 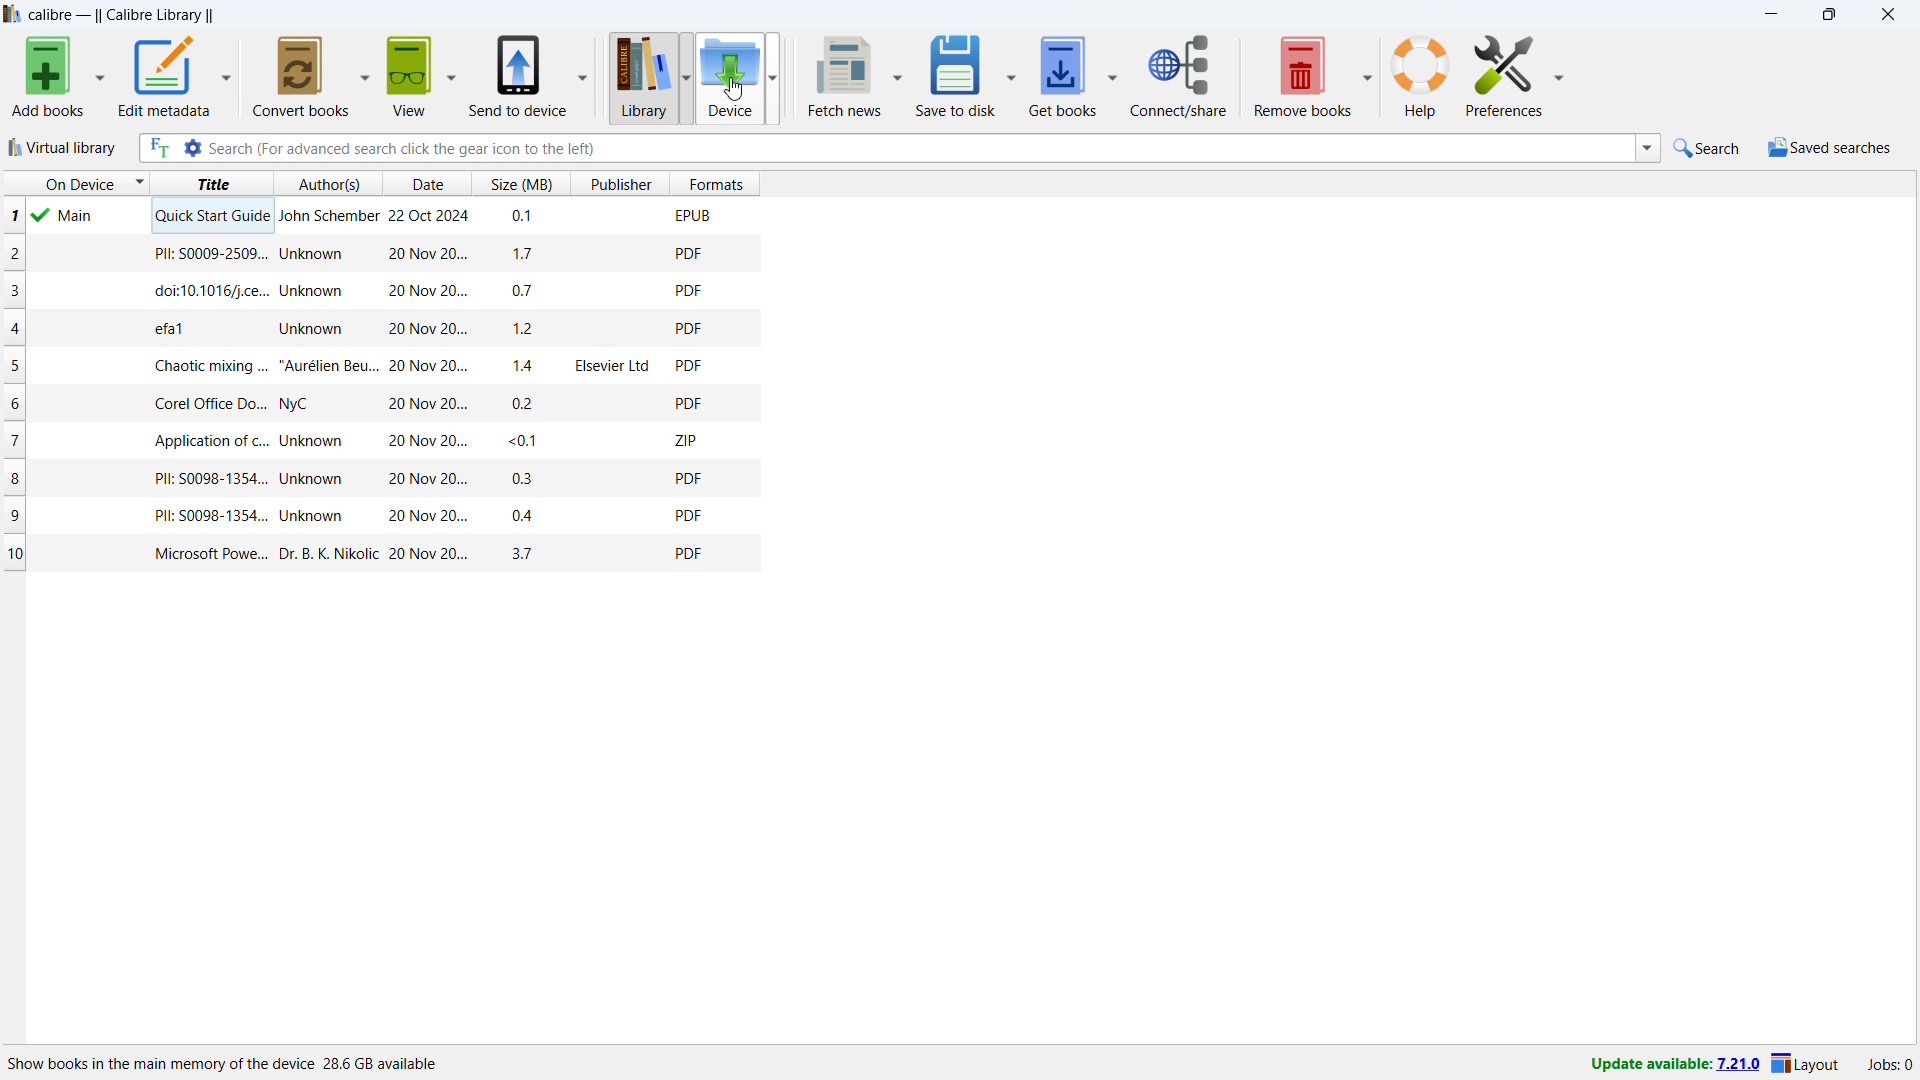 What do you see at coordinates (381, 255) in the screenshot?
I see `` at bounding box center [381, 255].